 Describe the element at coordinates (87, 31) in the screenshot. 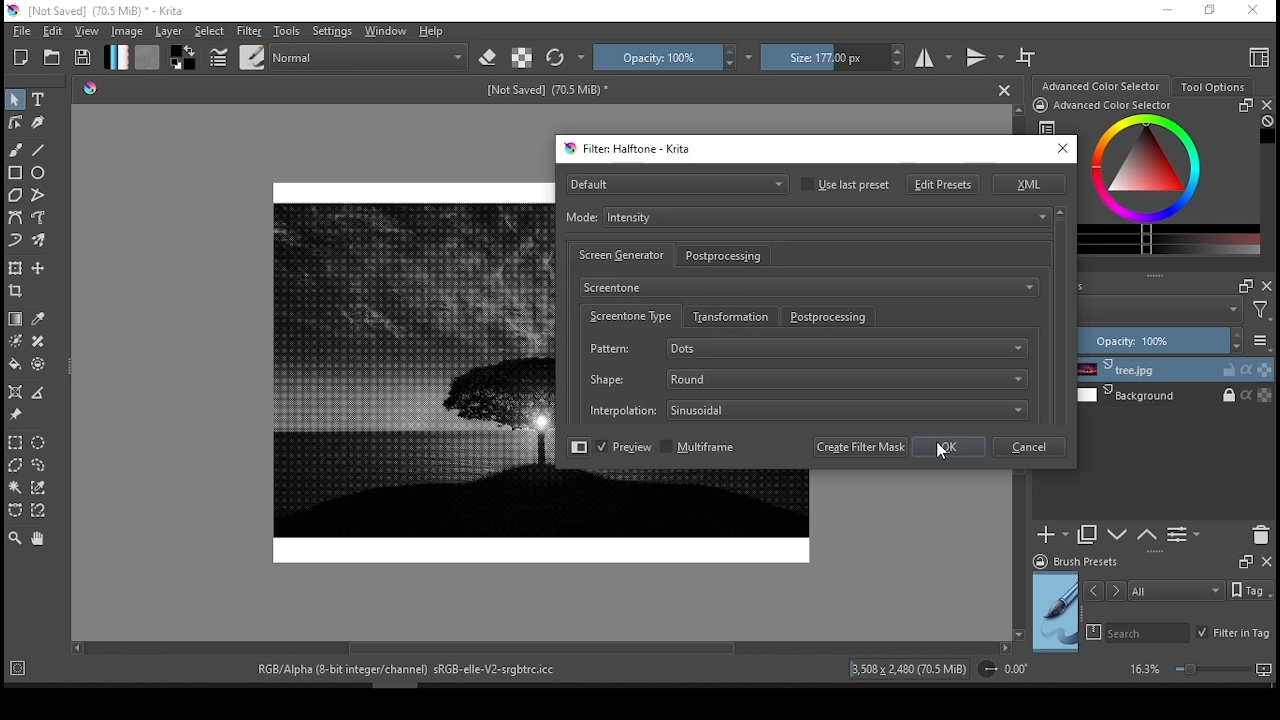

I see `view` at that location.